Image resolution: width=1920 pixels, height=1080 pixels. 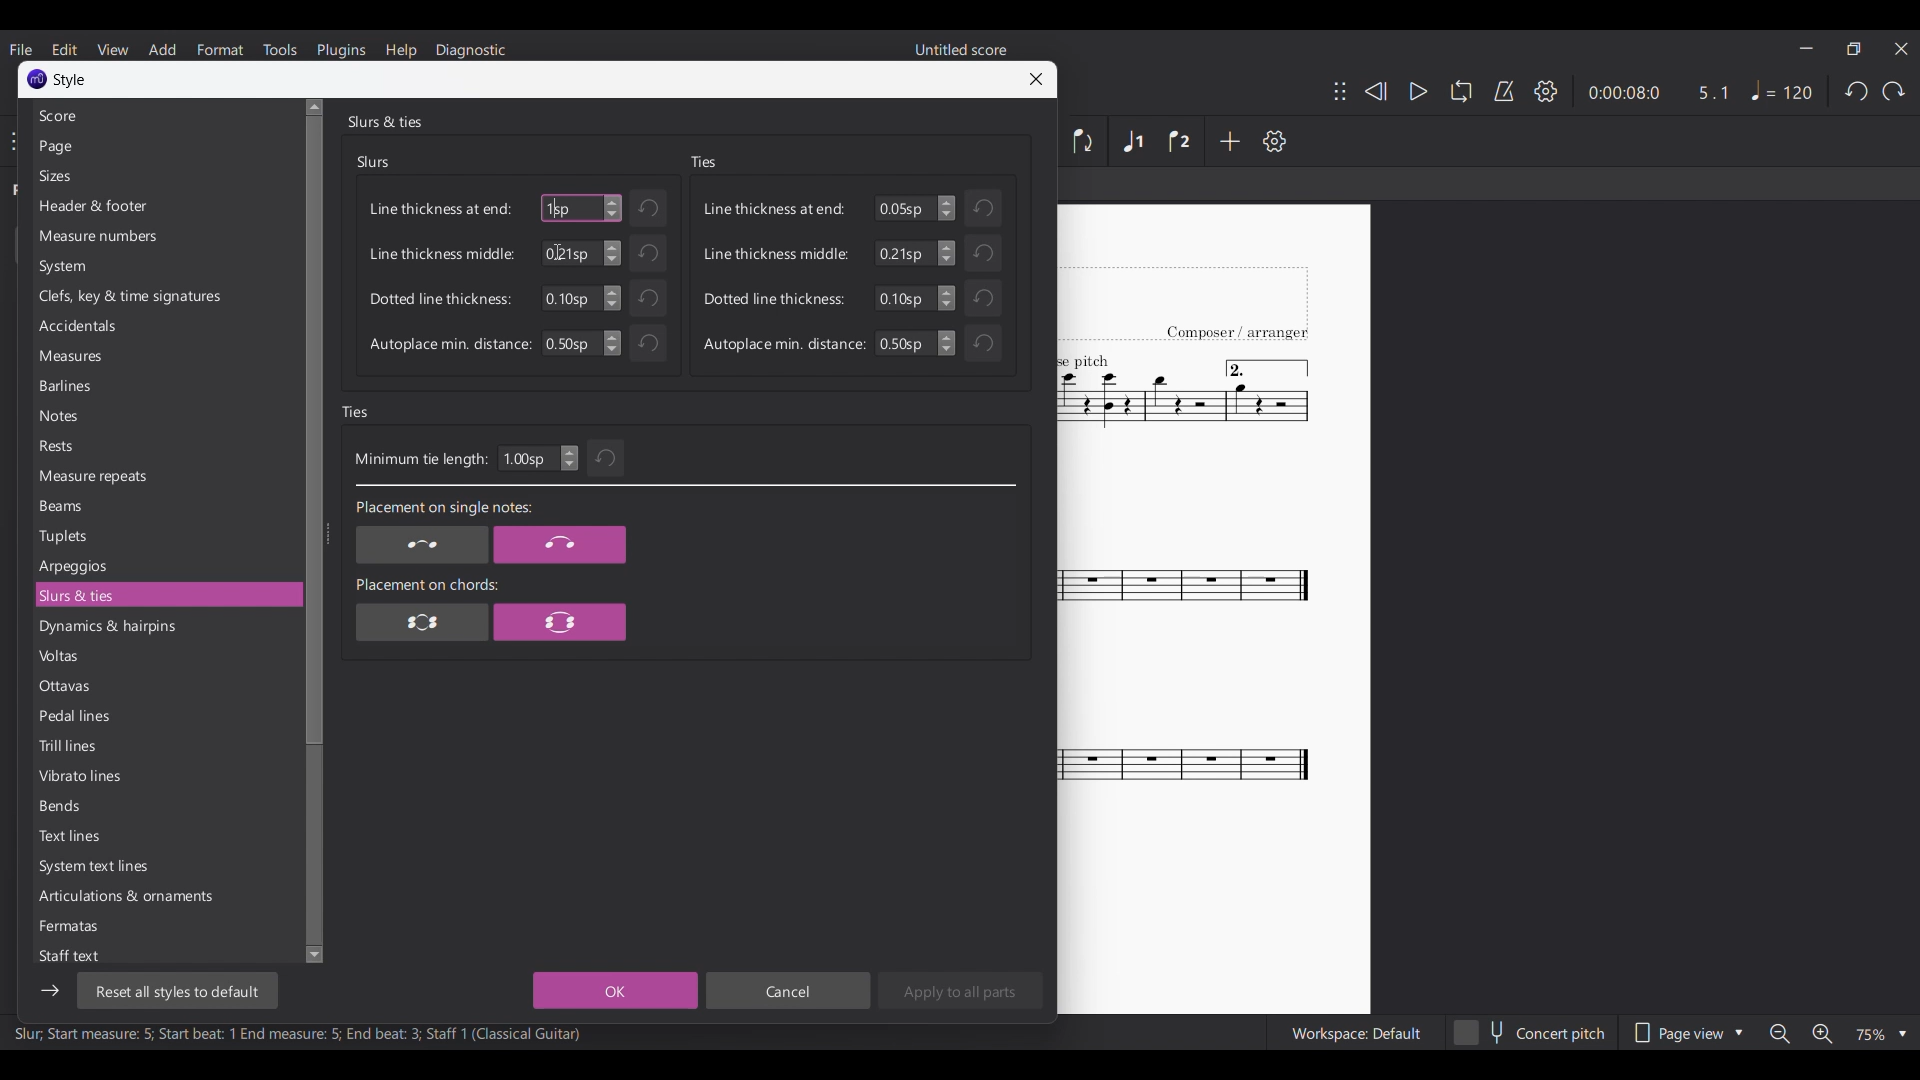 What do you see at coordinates (421, 545) in the screenshot?
I see `Placement on single notes option 1` at bounding box center [421, 545].